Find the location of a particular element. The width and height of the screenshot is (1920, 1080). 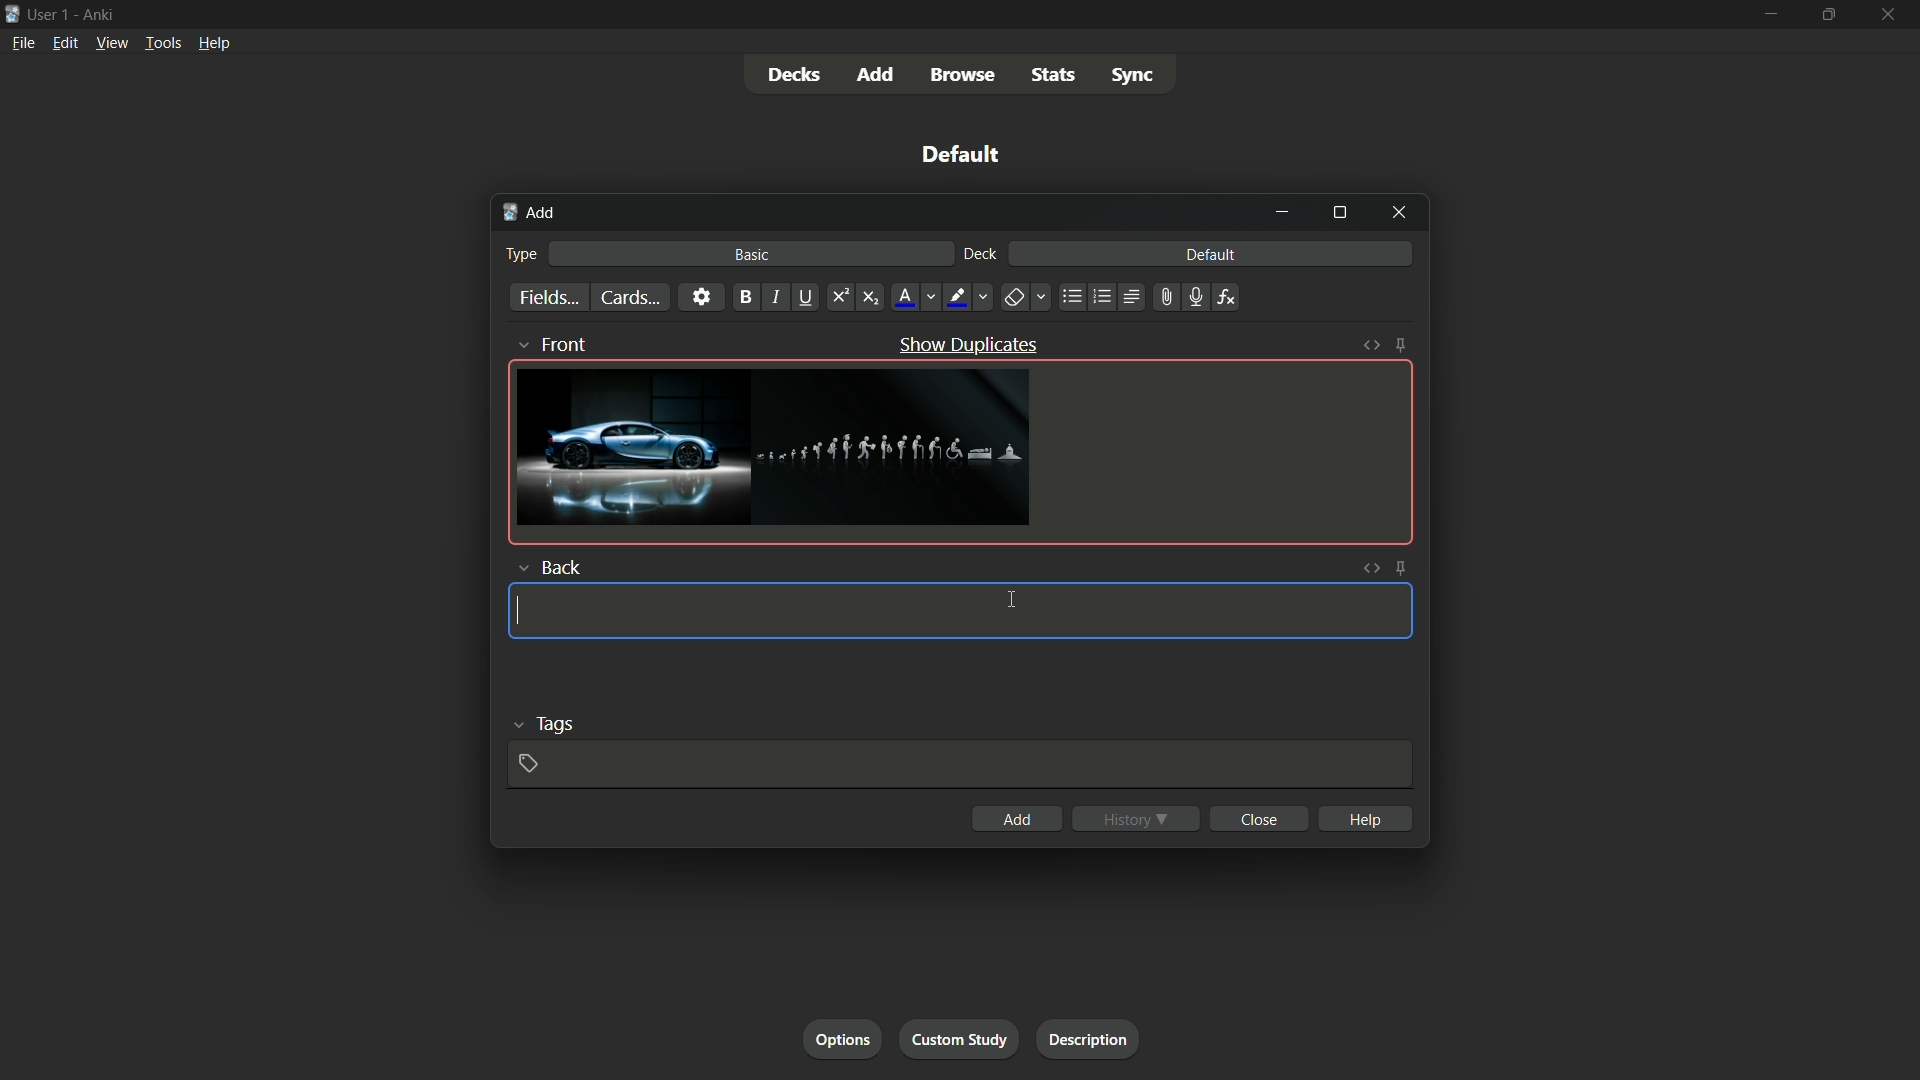

app name is located at coordinates (101, 12).